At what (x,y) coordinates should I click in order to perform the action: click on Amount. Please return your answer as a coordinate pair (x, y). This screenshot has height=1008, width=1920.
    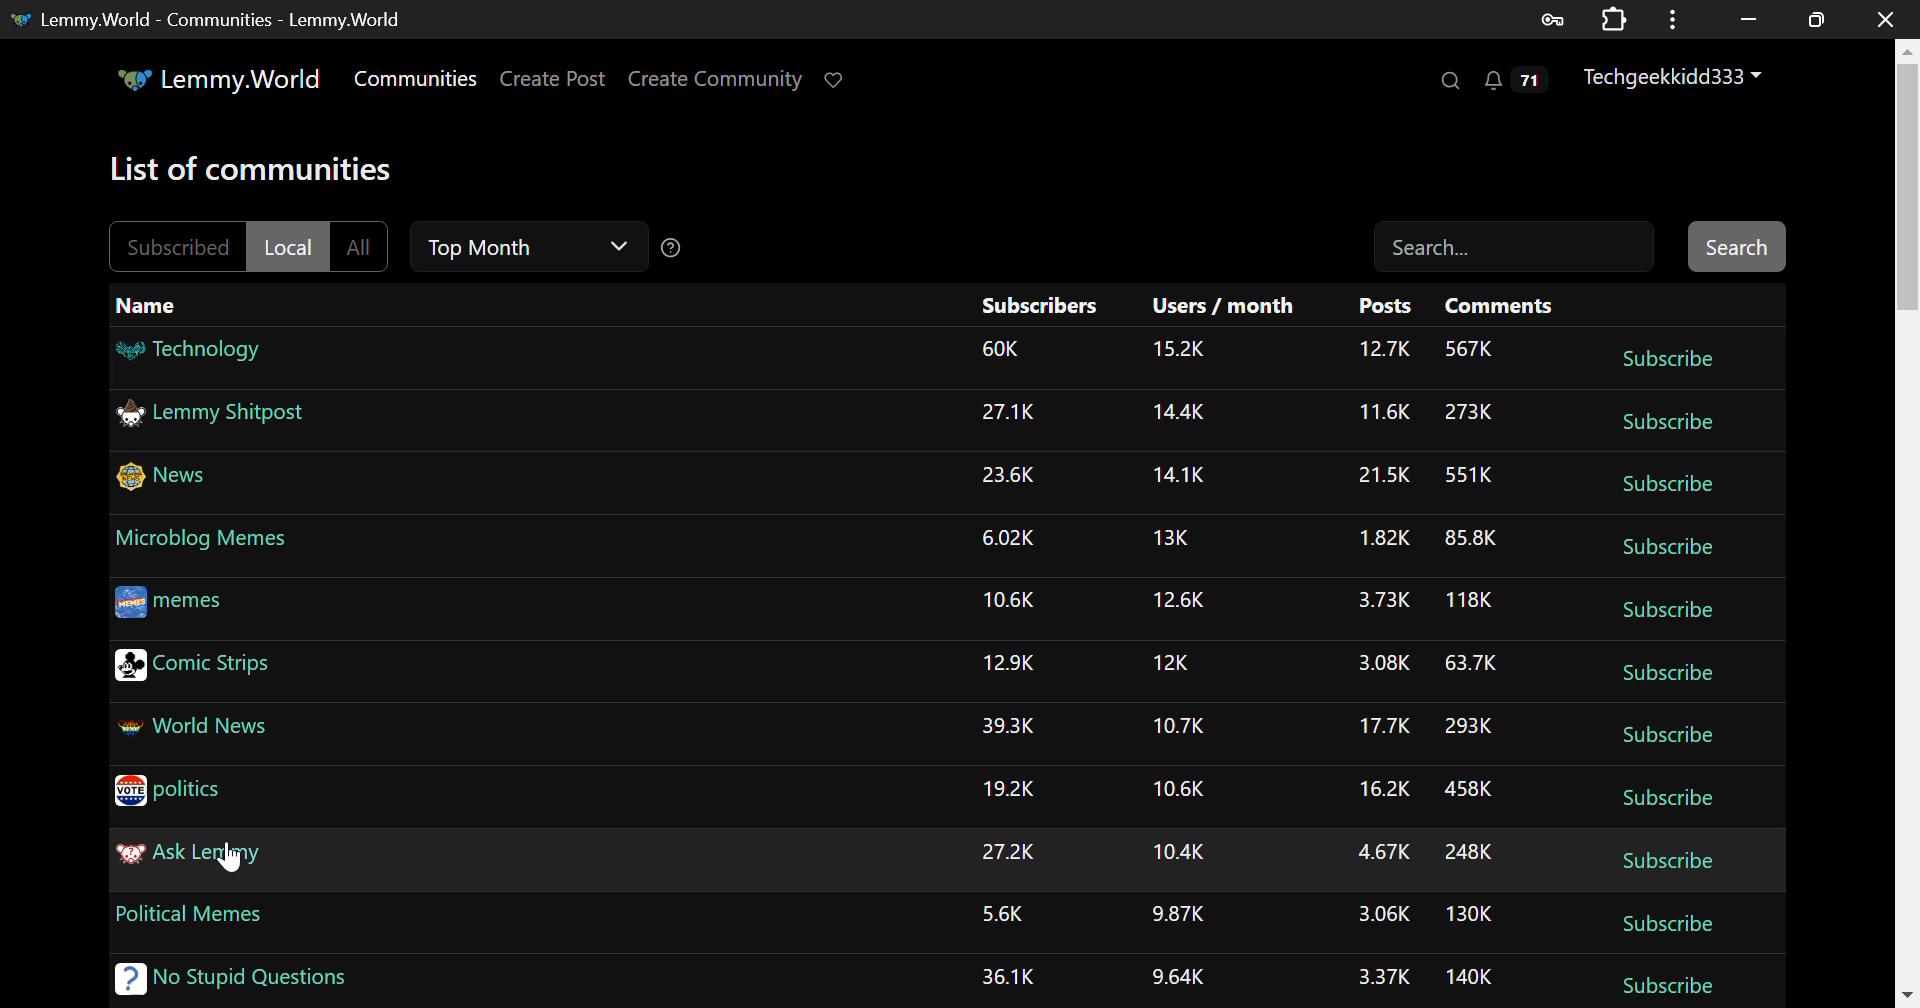
    Looking at the image, I should click on (1385, 350).